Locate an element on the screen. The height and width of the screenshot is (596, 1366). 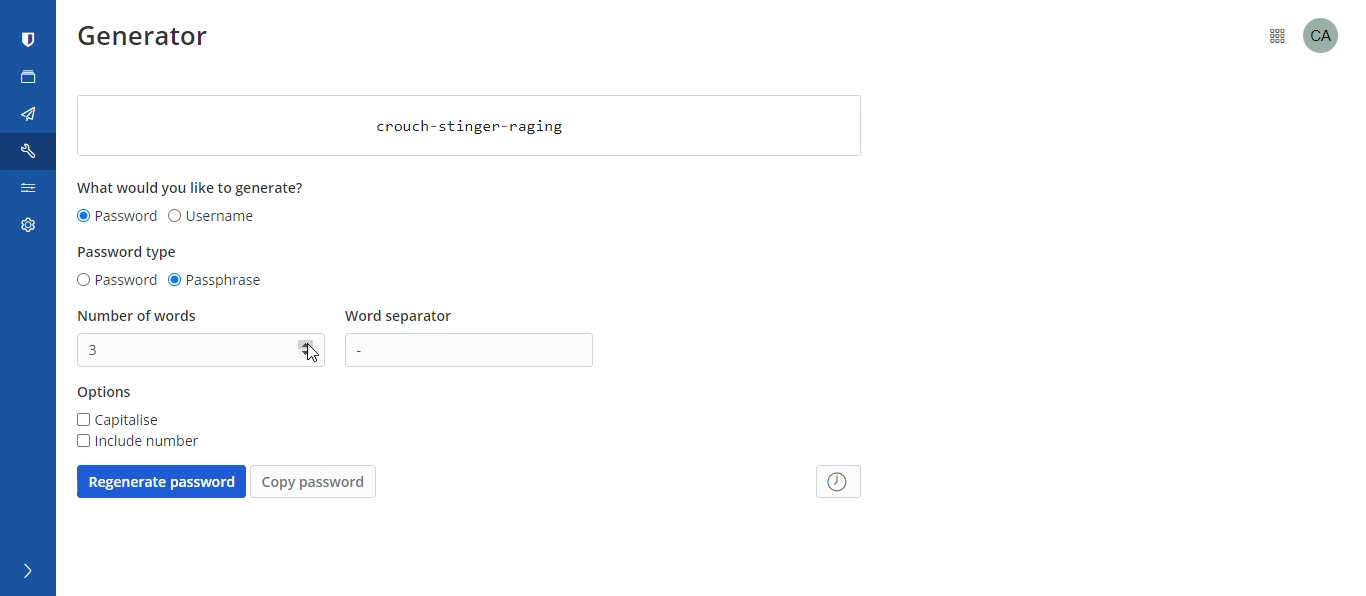
regenerate password is located at coordinates (161, 481).